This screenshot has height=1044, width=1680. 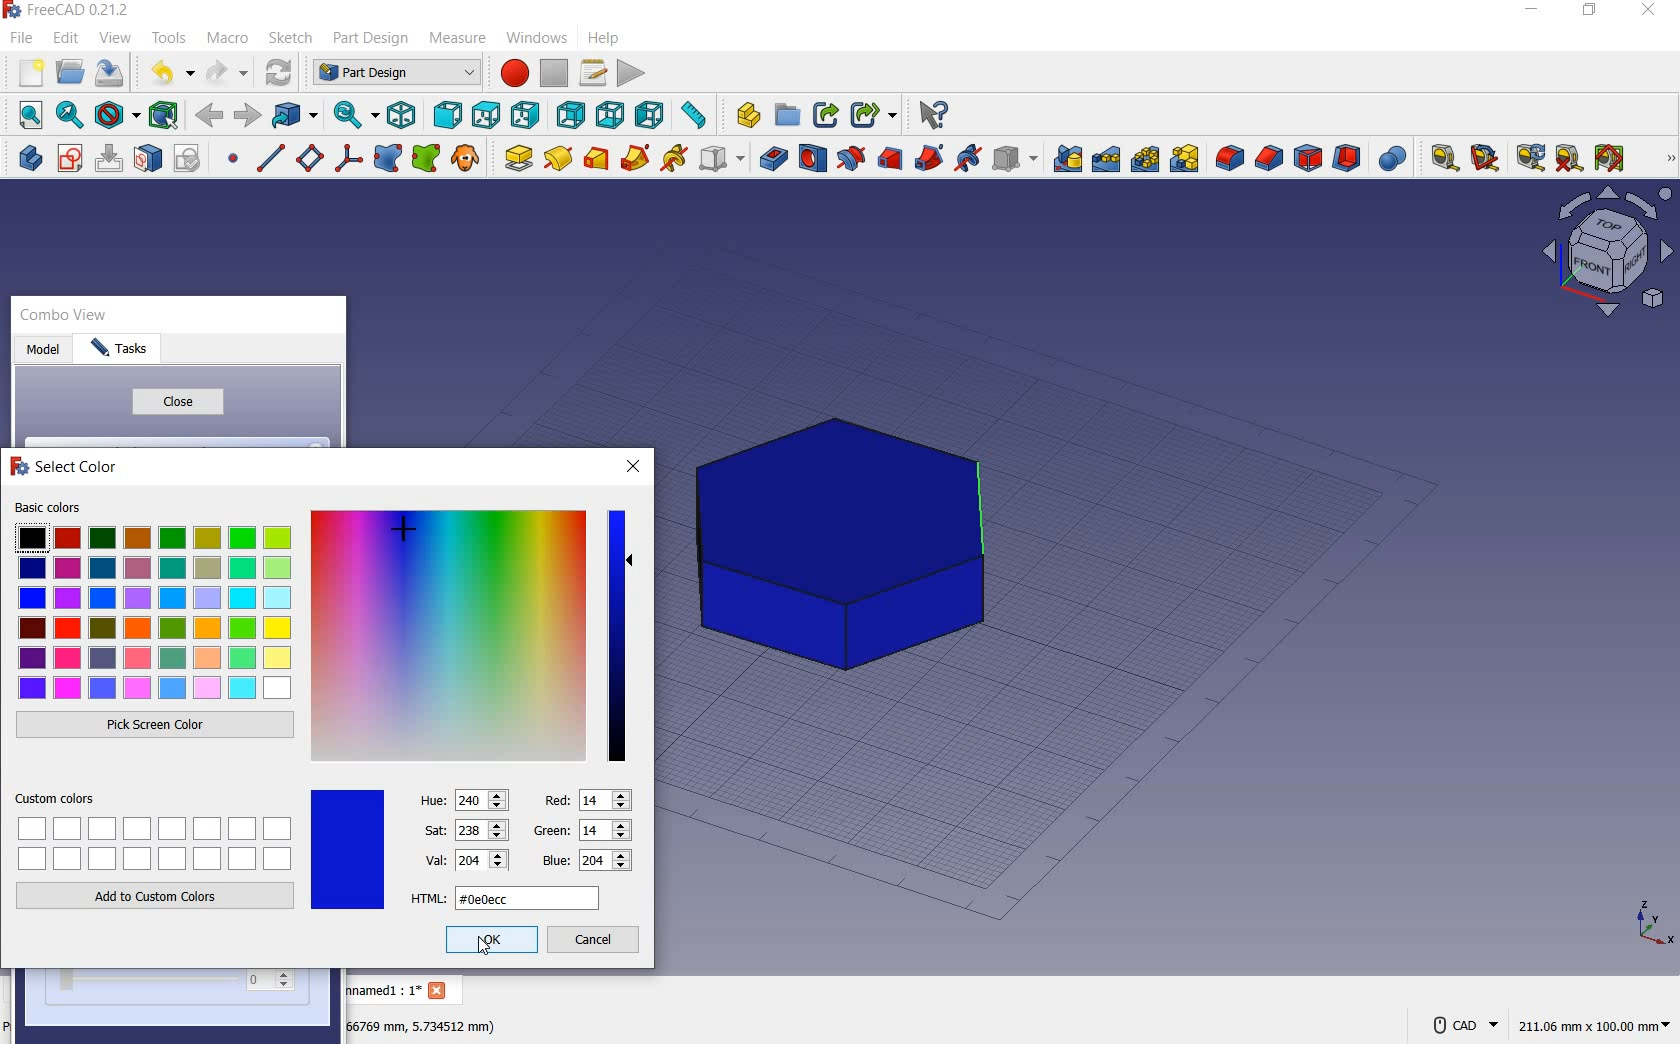 I want to click on linear pattern, so click(x=1106, y=160).